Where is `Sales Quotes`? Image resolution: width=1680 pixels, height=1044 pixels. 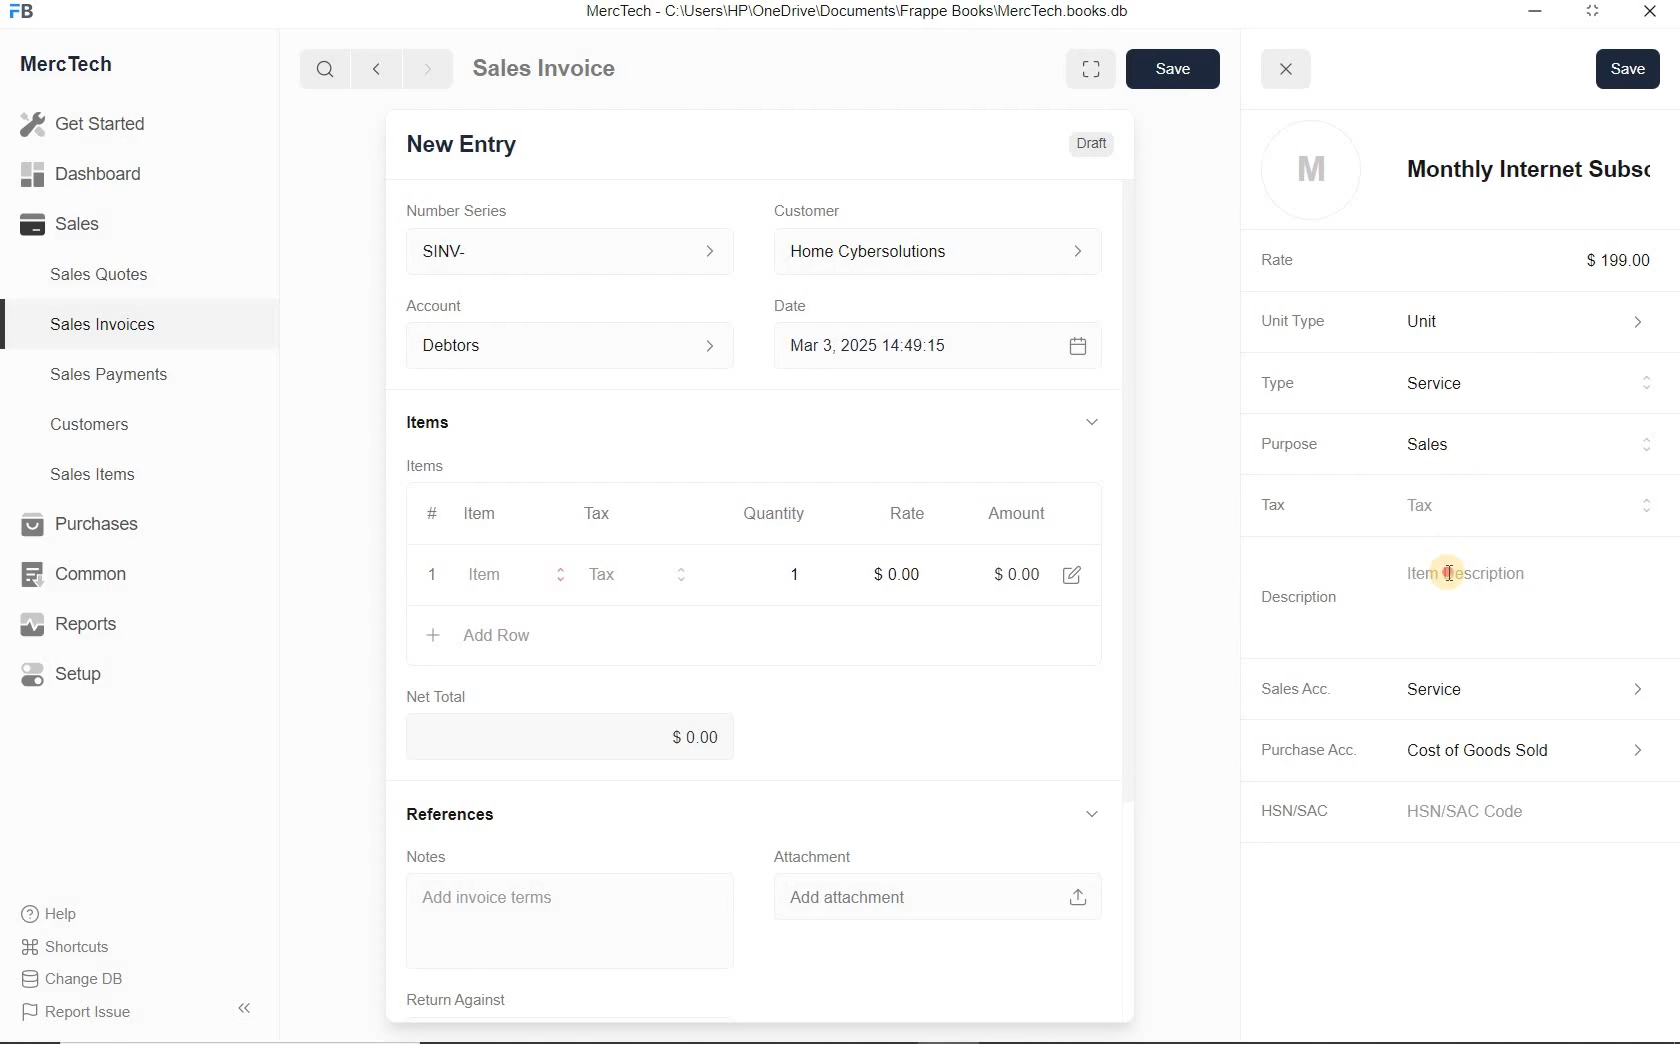
Sales Quotes is located at coordinates (104, 274).